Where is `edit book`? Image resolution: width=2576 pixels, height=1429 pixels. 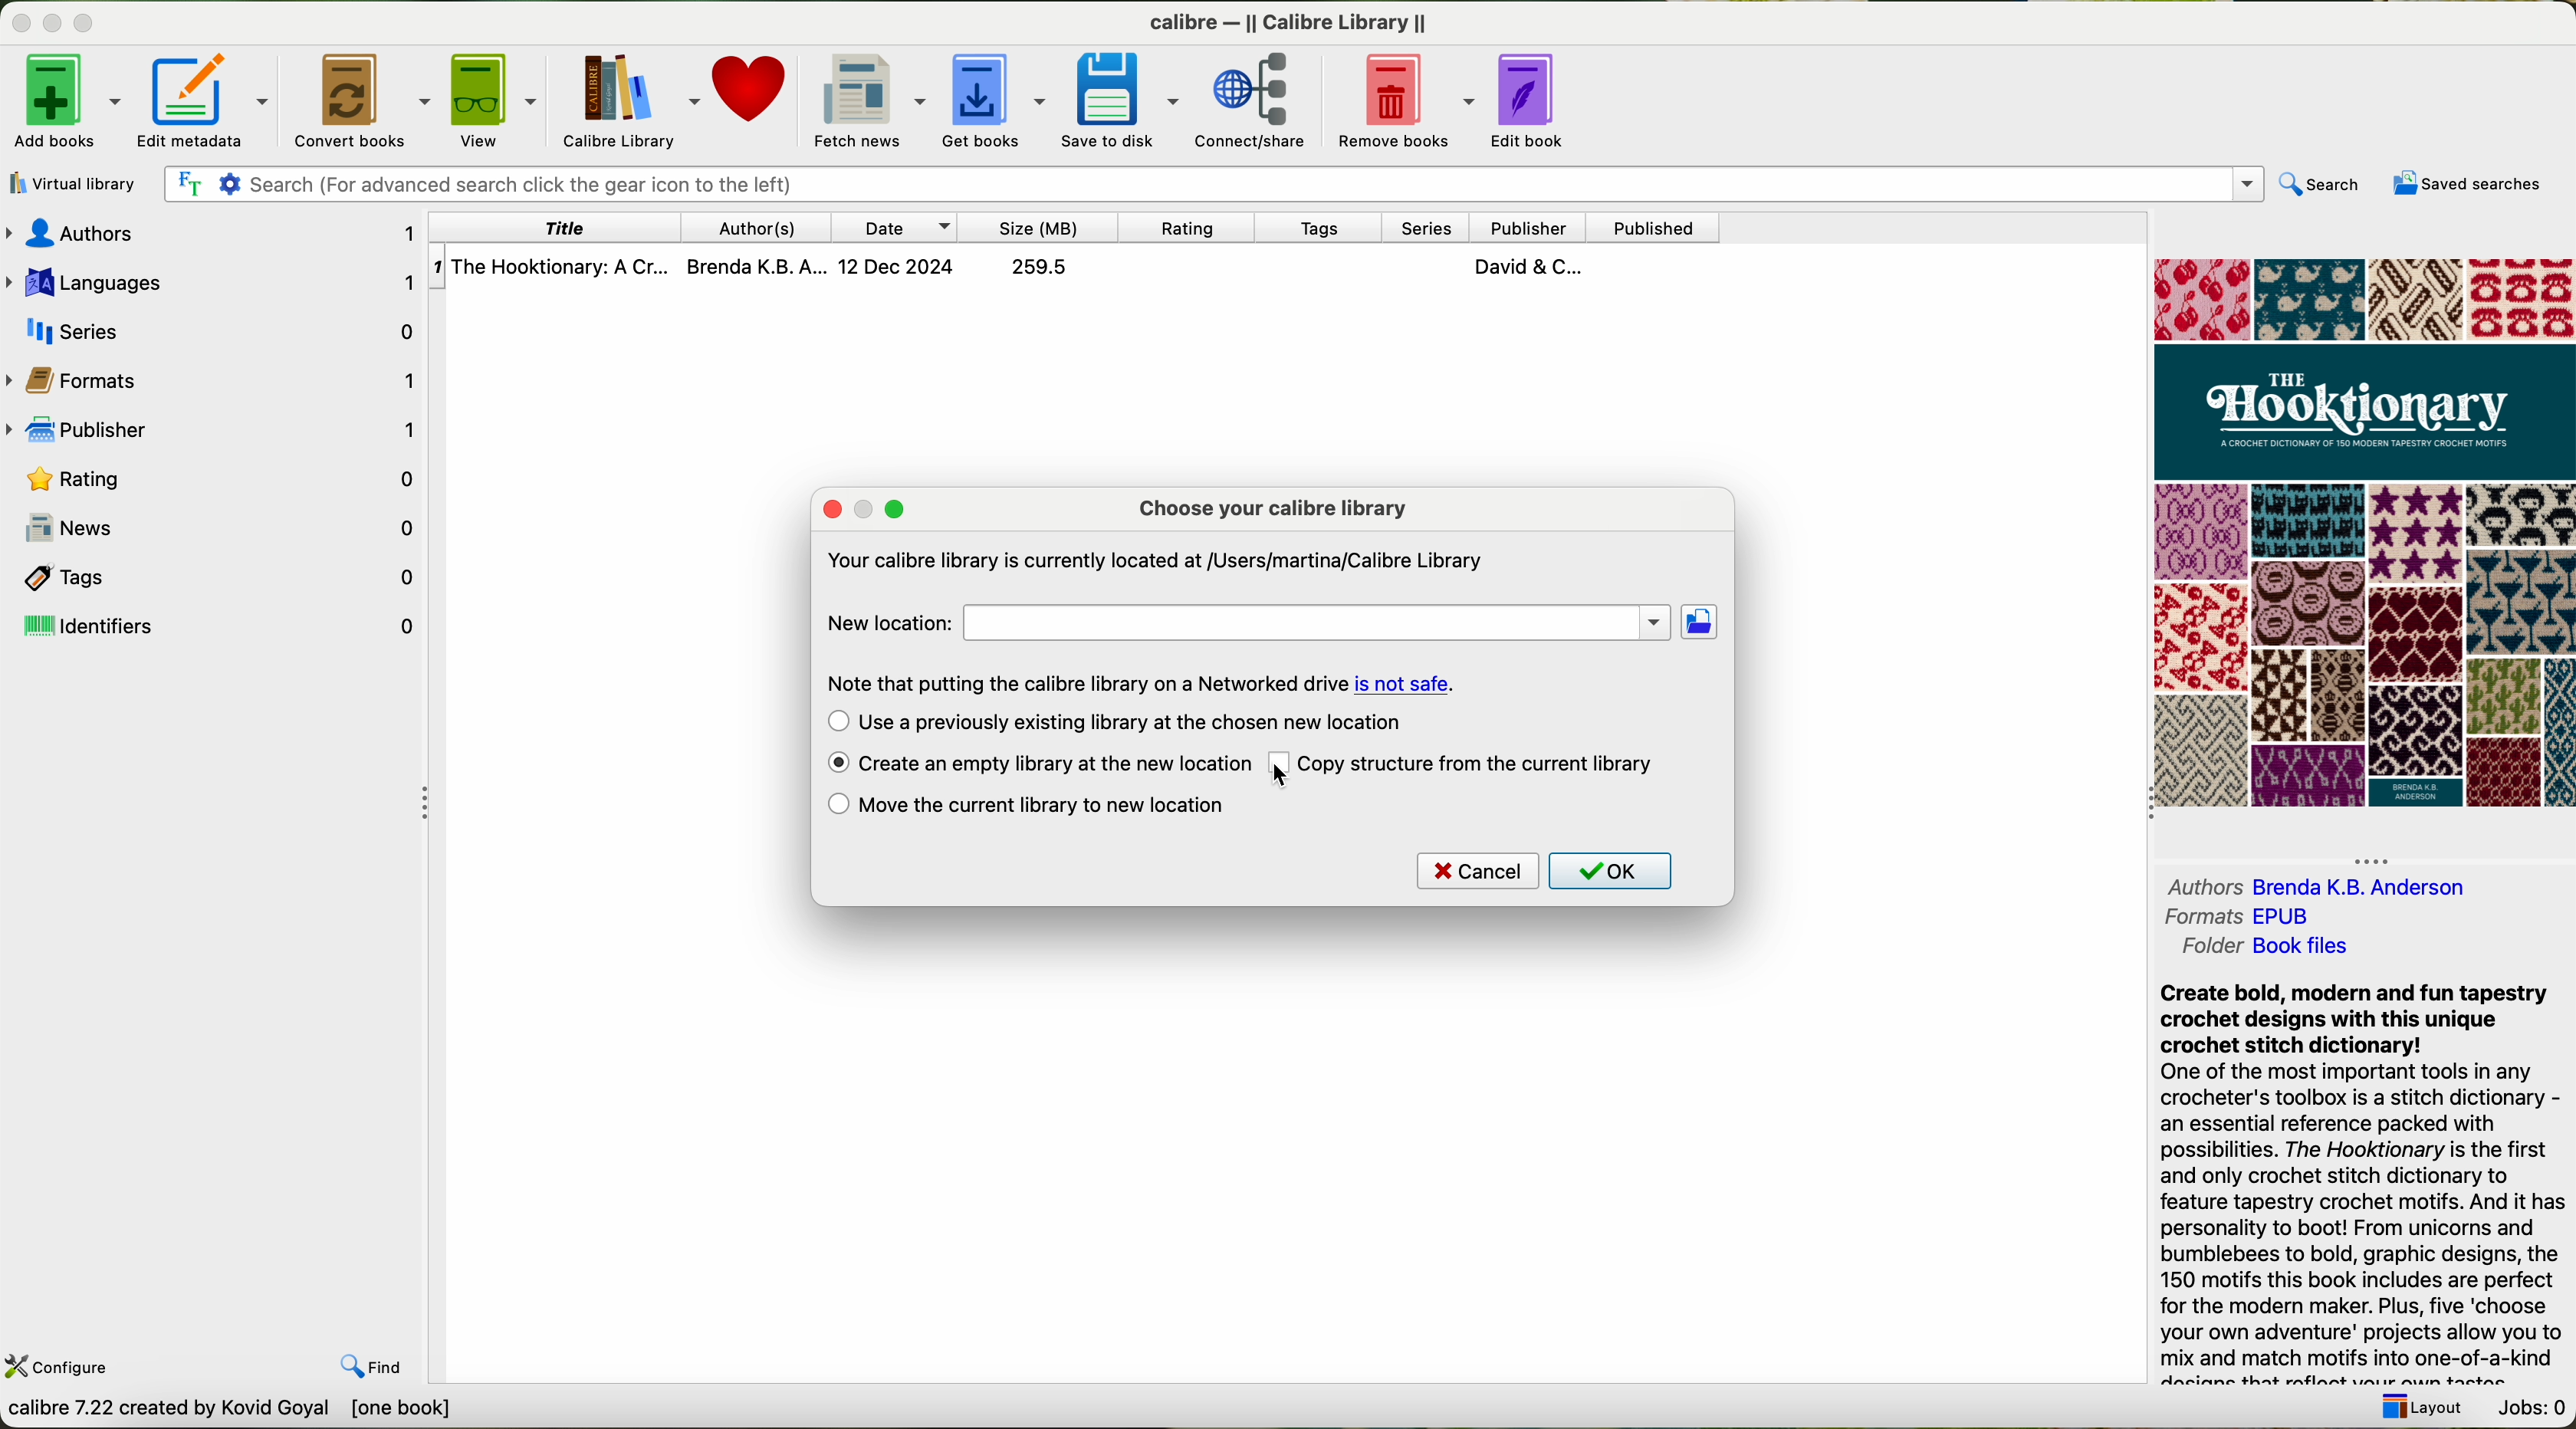 edit book is located at coordinates (1528, 99).